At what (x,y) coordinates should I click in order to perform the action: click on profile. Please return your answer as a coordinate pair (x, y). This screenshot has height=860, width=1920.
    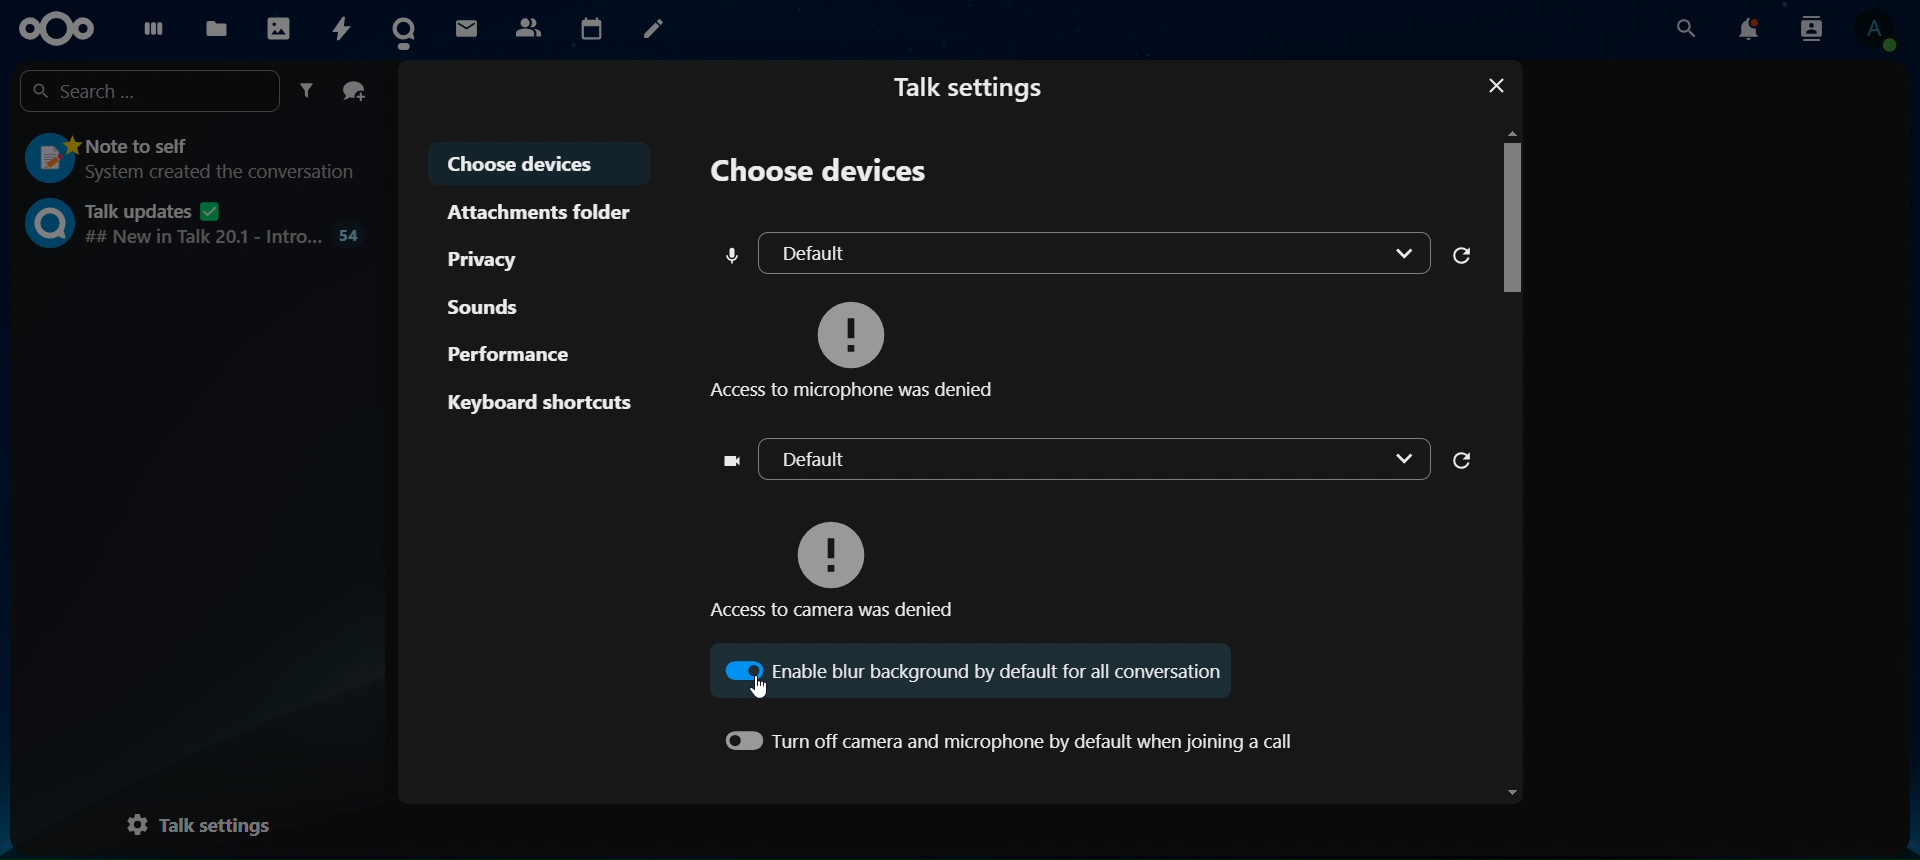
    Looking at the image, I should click on (1882, 32).